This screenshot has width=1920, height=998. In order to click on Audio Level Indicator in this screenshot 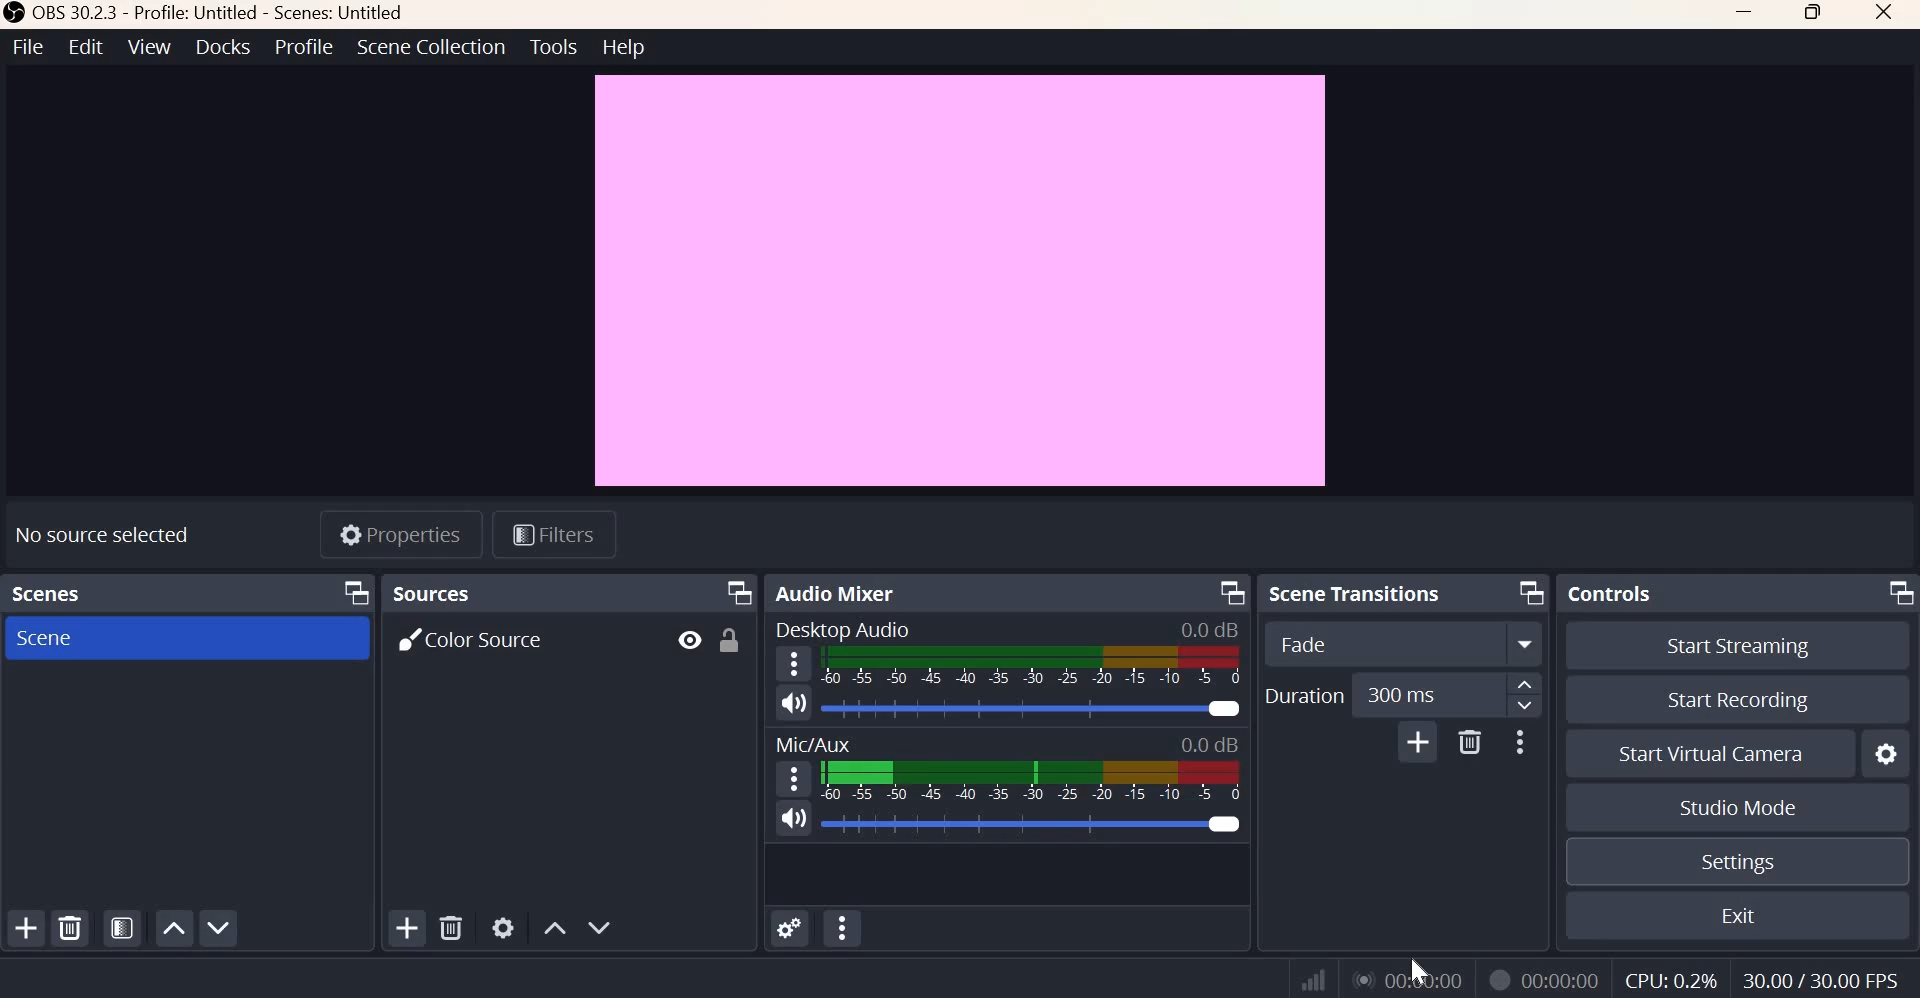, I will do `click(1212, 629)`.